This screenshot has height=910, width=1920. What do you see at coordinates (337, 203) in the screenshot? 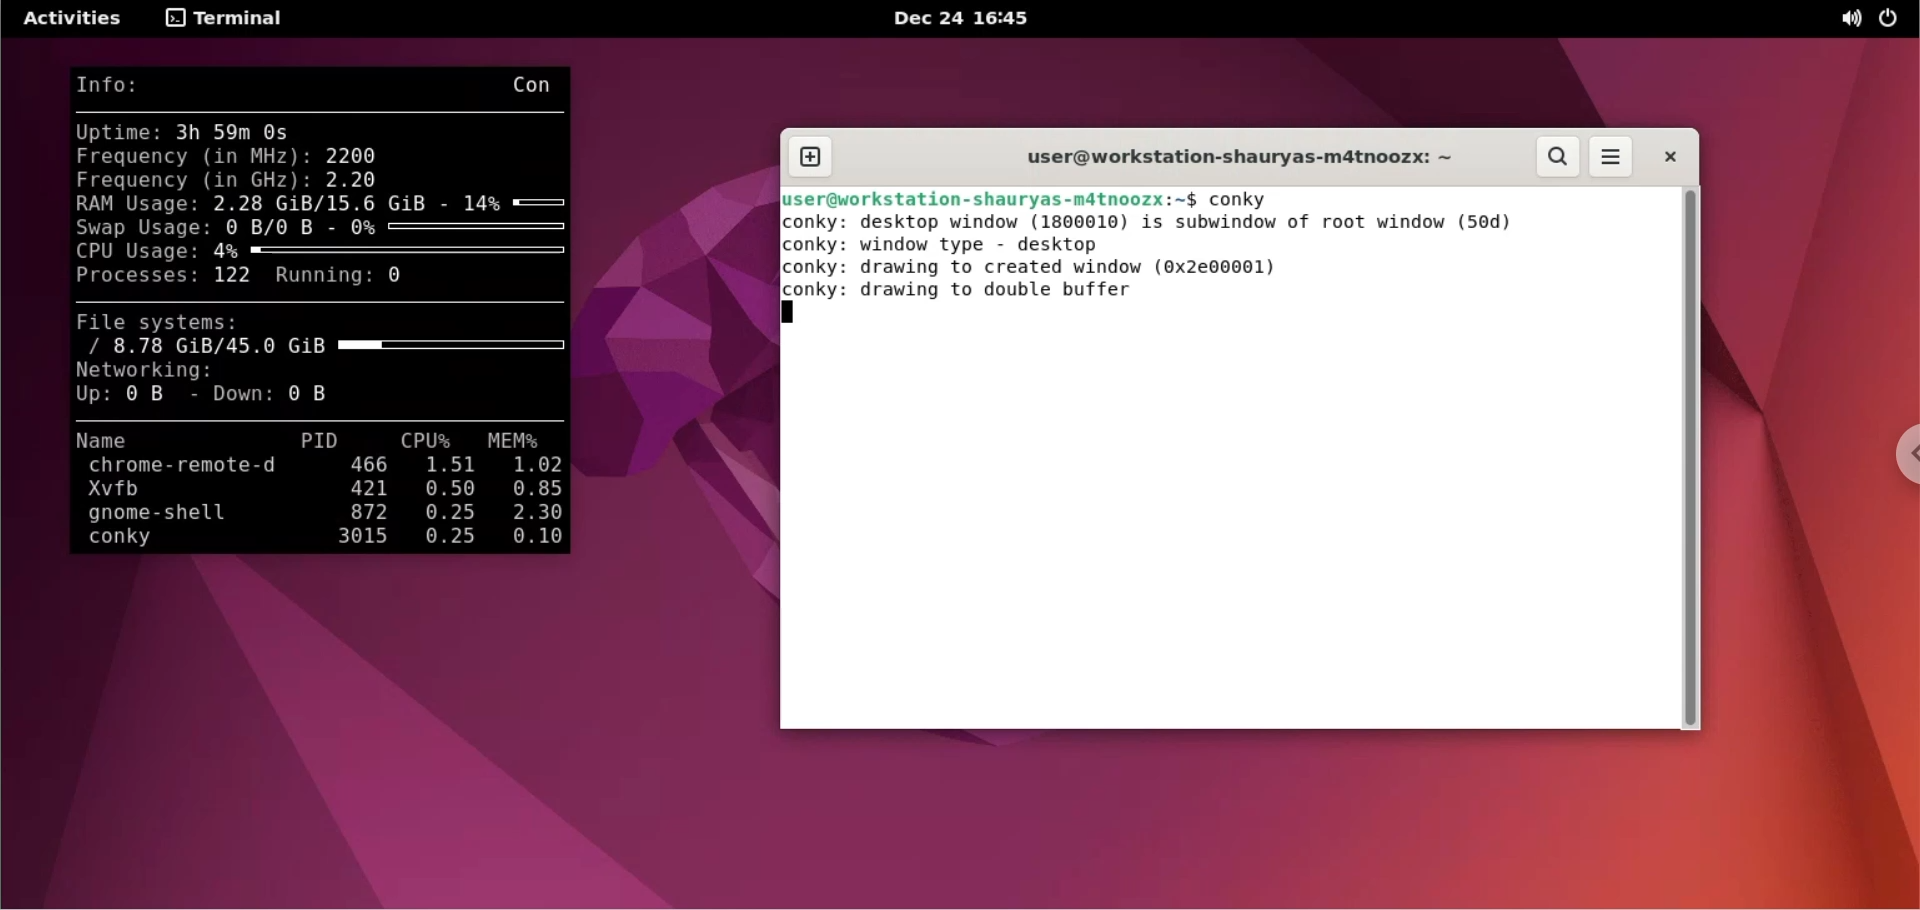
I see `2.28 GiB/15.6 GiB` at bounding box center [337, 203].